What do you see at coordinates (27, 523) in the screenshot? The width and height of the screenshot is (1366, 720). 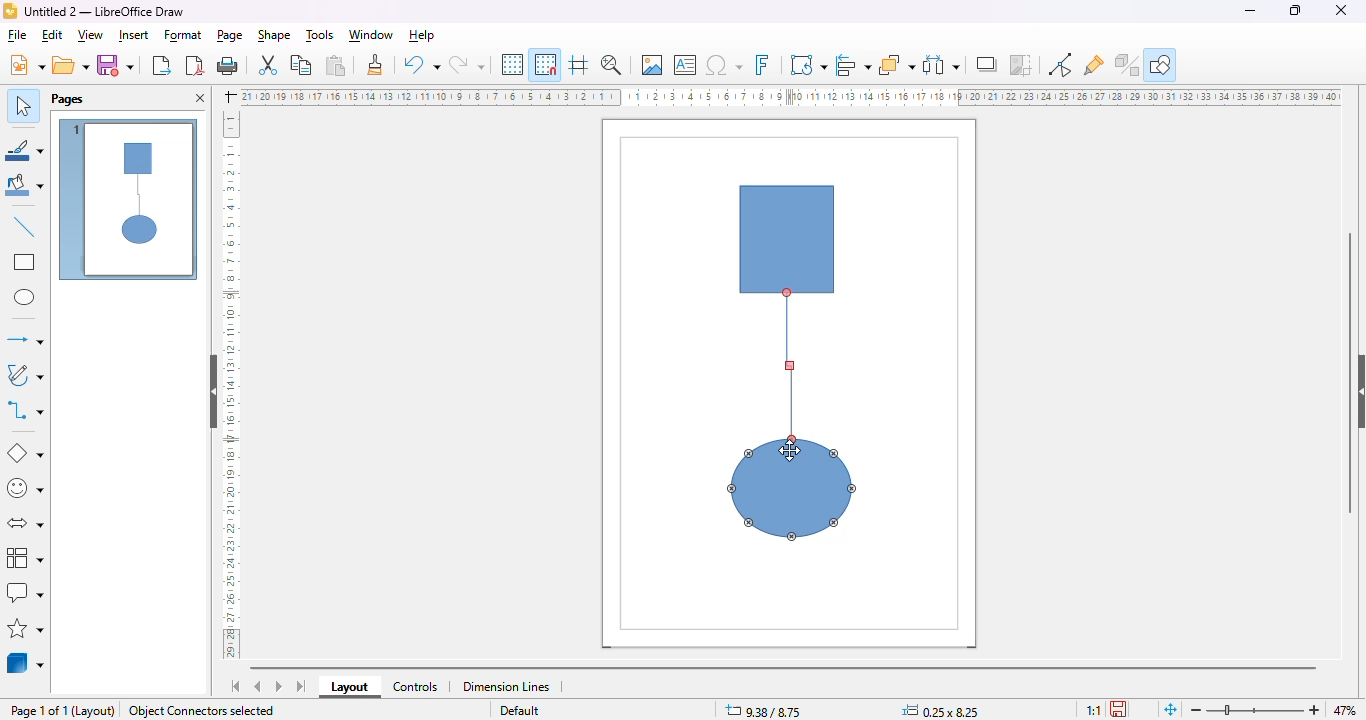 I see `block arrows` at bounding box center [27, 523].